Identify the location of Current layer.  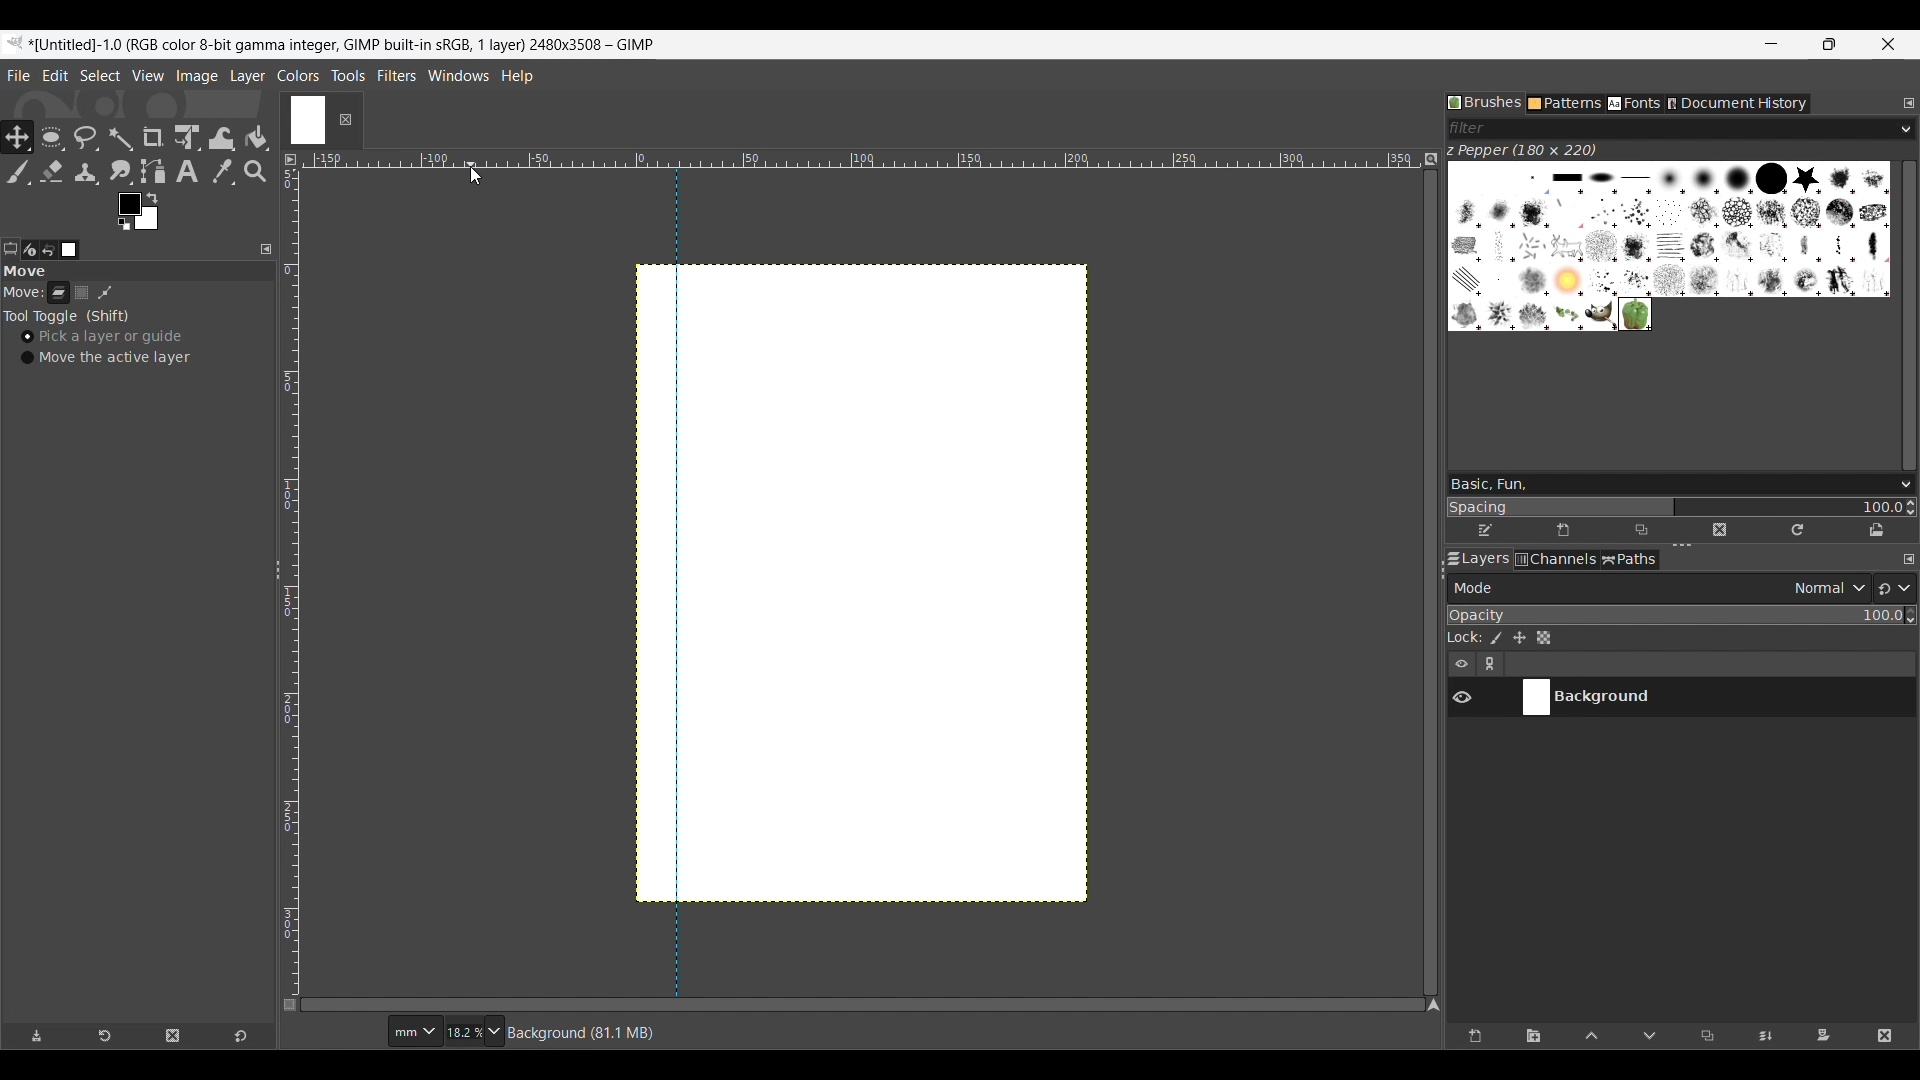
(1696, 698).